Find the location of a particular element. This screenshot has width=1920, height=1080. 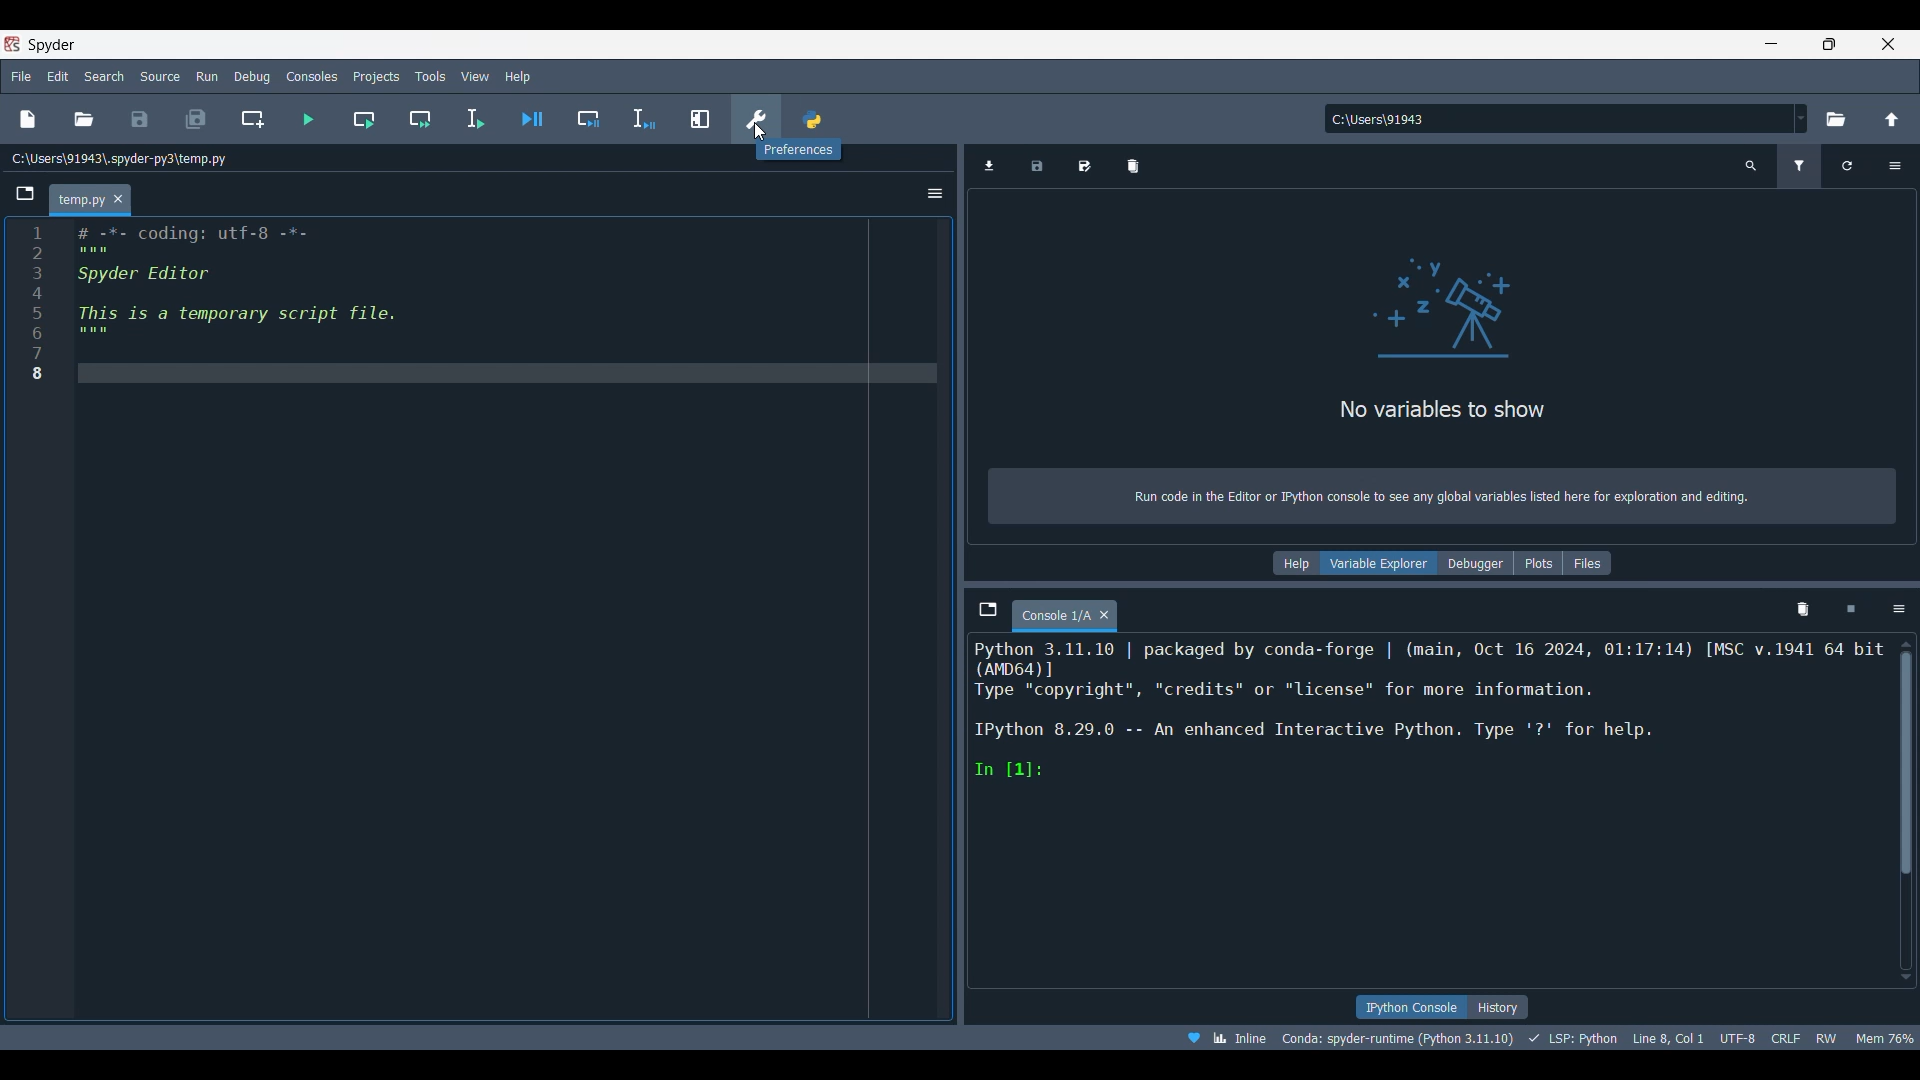

interpreter is located at coordinates (1394, 1038).